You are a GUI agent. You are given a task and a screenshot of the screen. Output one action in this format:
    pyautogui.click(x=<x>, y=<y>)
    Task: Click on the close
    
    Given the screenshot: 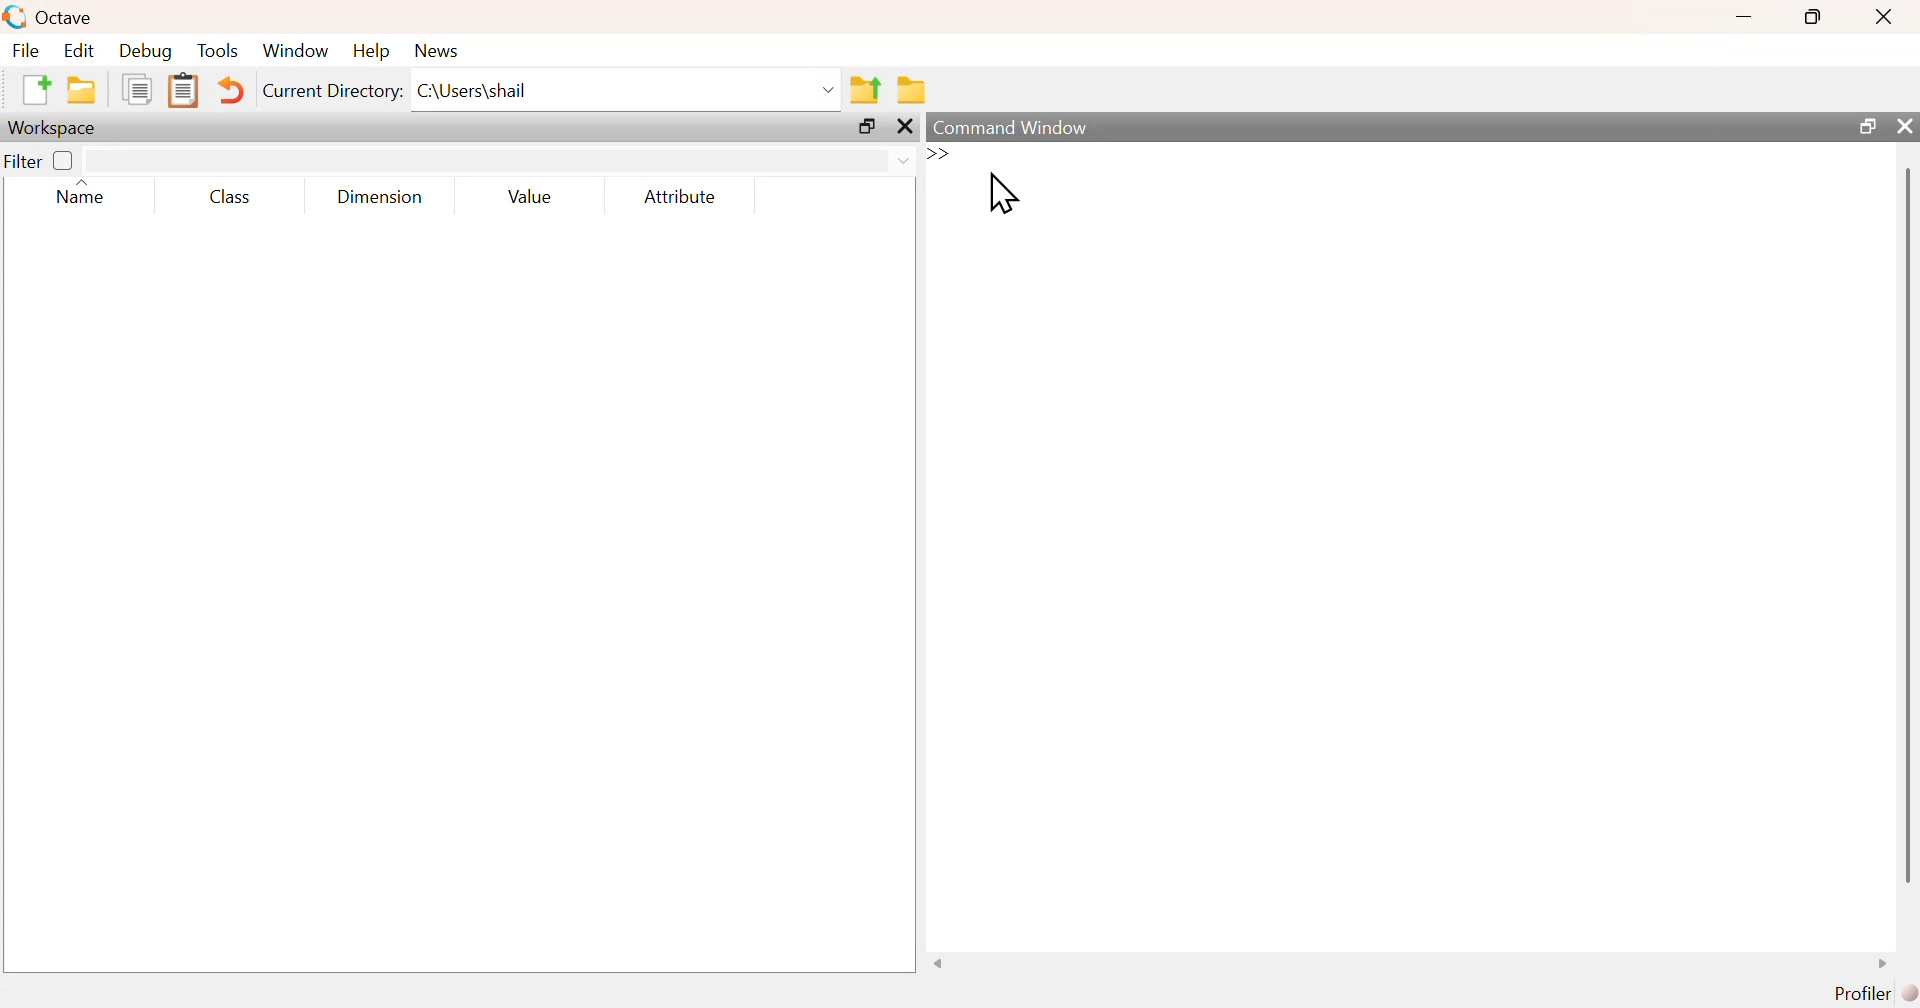 What is the action you would take?
    pyautogui.click(x=1887, y=16)
    